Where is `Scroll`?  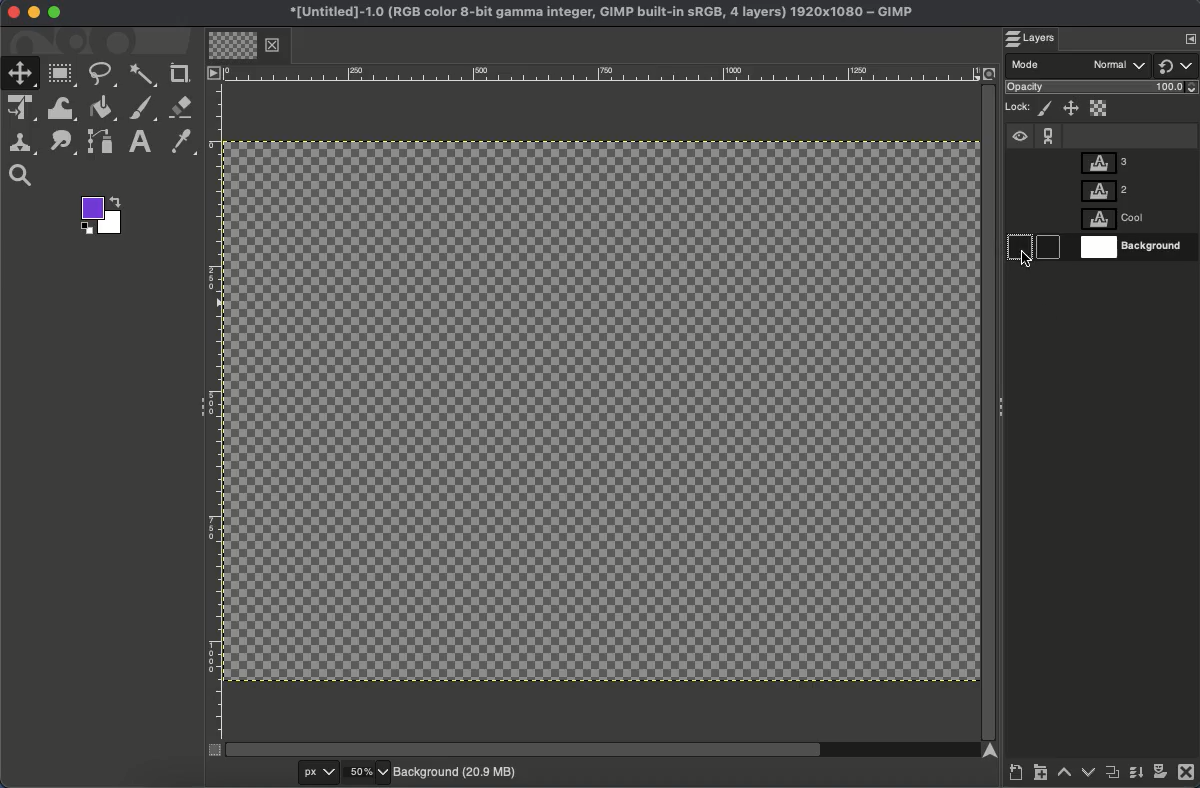
Scroll is located at coordinates (988, 409).